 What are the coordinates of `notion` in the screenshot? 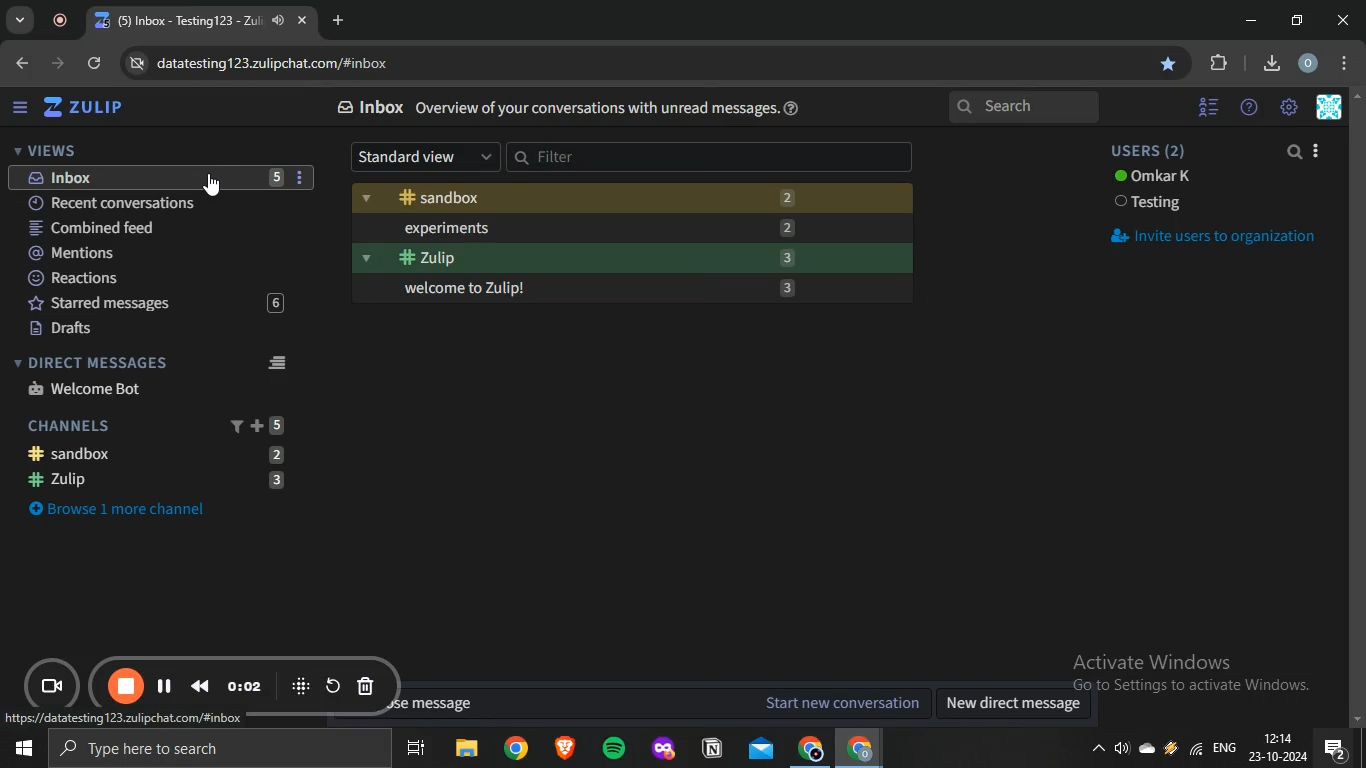 It's located at (714, 749).